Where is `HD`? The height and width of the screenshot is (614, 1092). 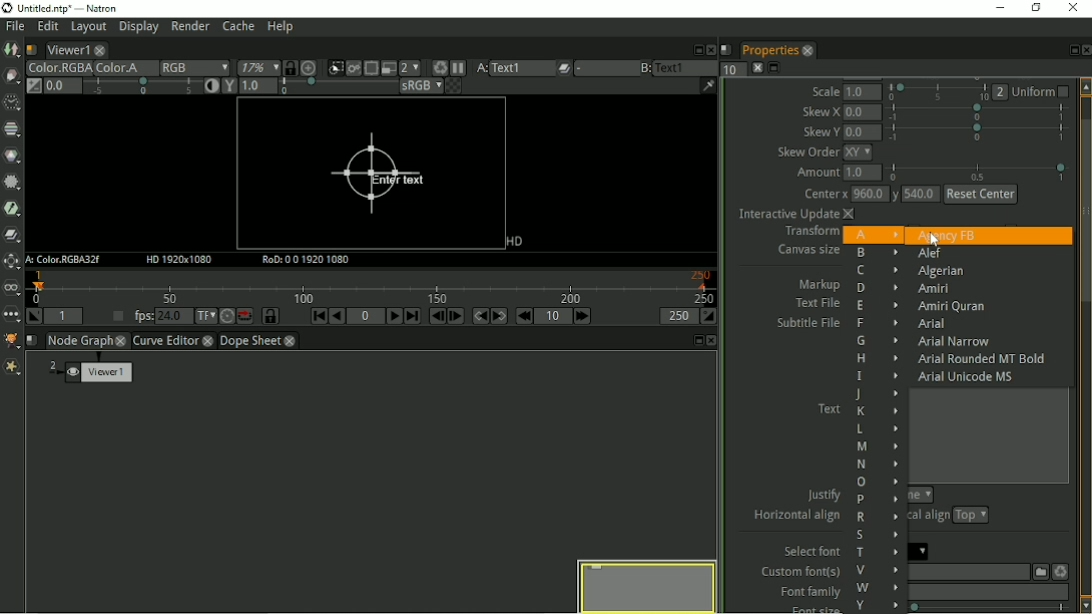 HD is located at coordinates (512, 242).